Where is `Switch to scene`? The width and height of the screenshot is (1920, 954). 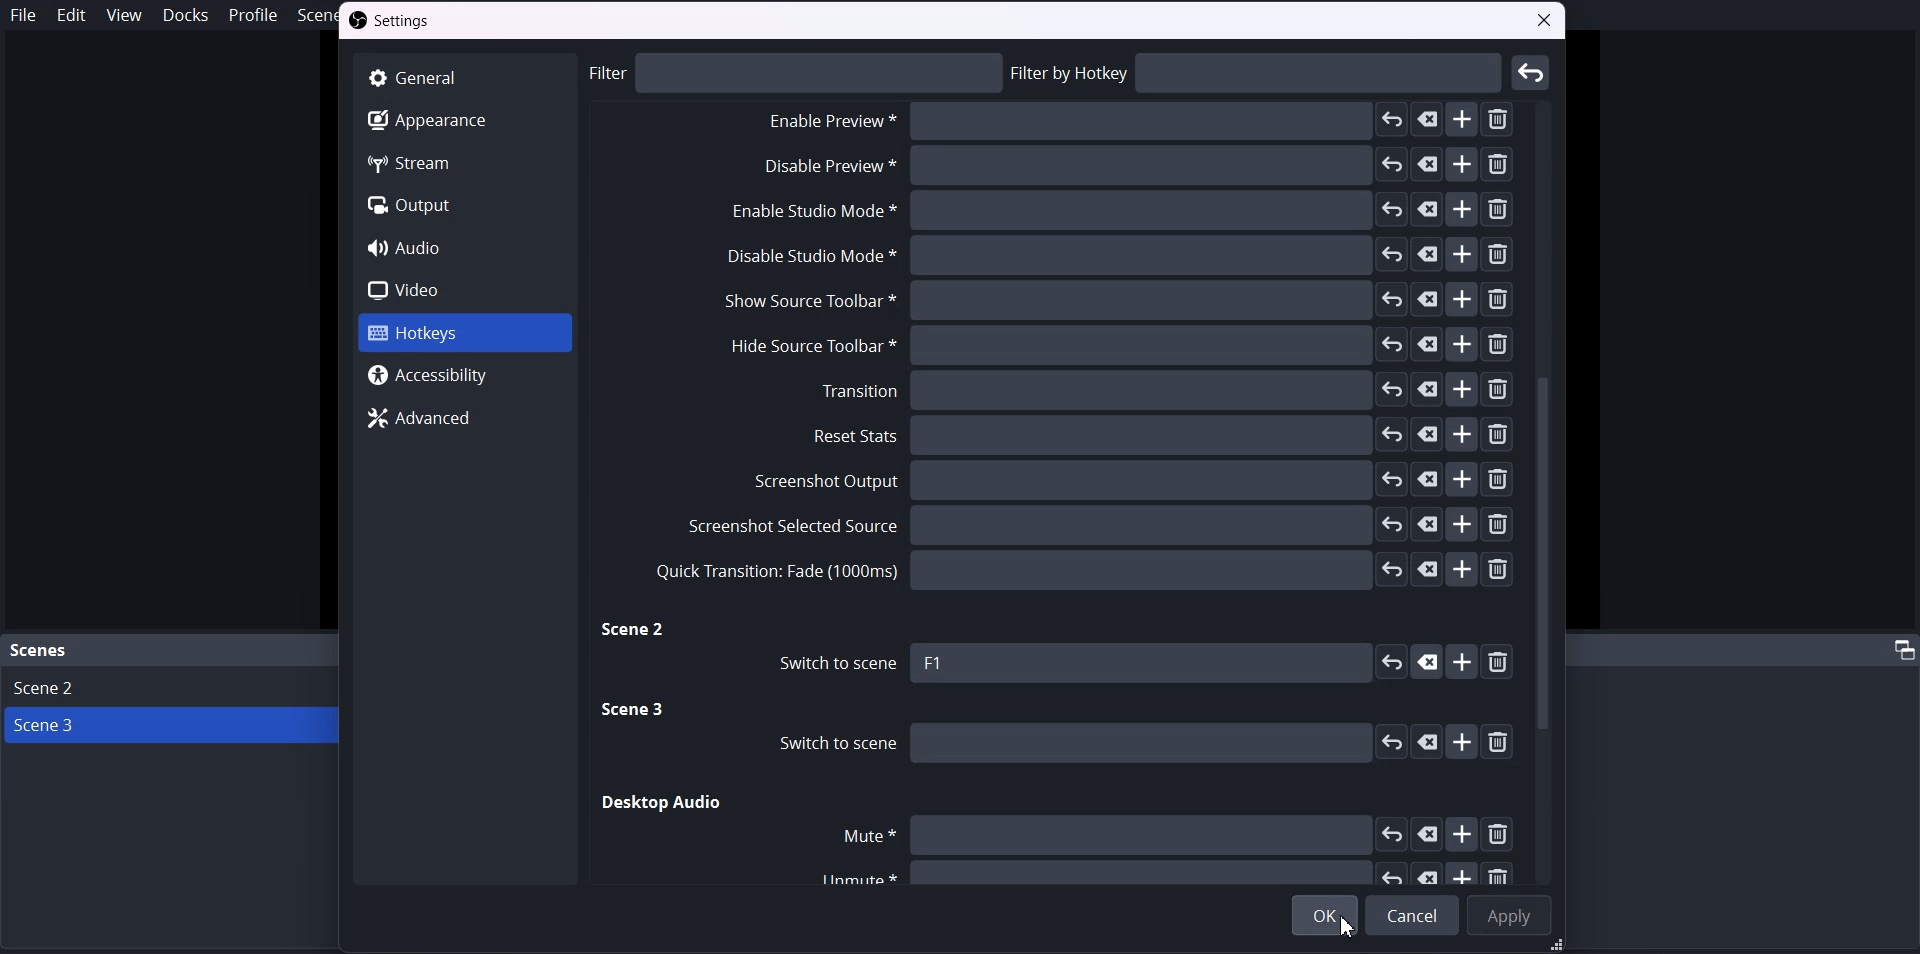 Switch to scene is located at coordinates (830, 664).